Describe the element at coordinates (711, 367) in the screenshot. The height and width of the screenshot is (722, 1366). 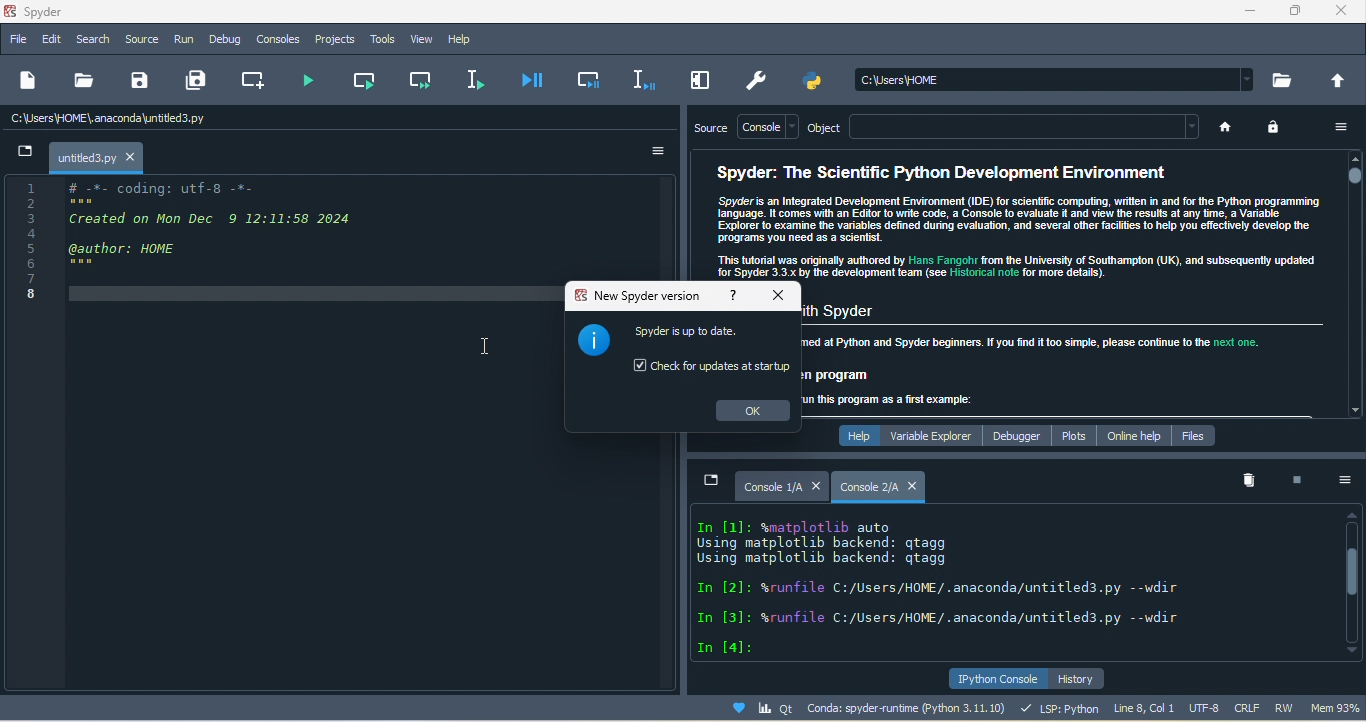
I see `check for update at startup appear` at that location.